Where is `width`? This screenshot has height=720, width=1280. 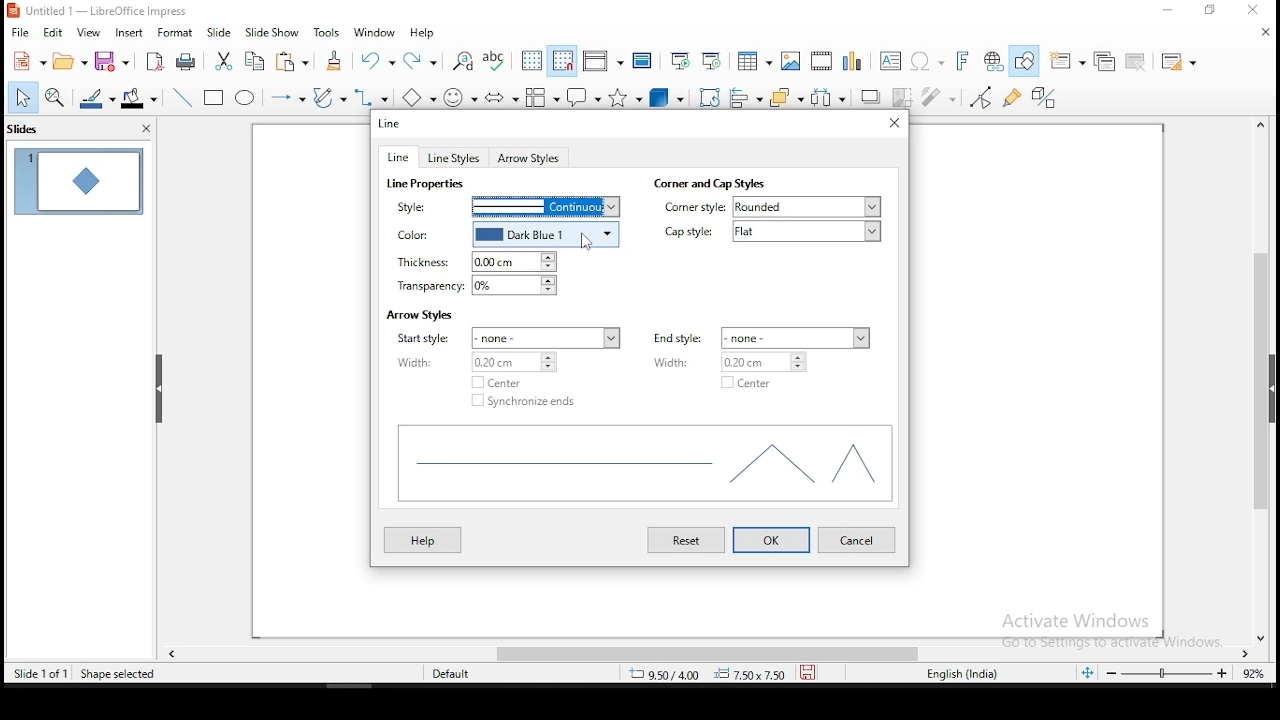
width is located at coordinates (684, 361).